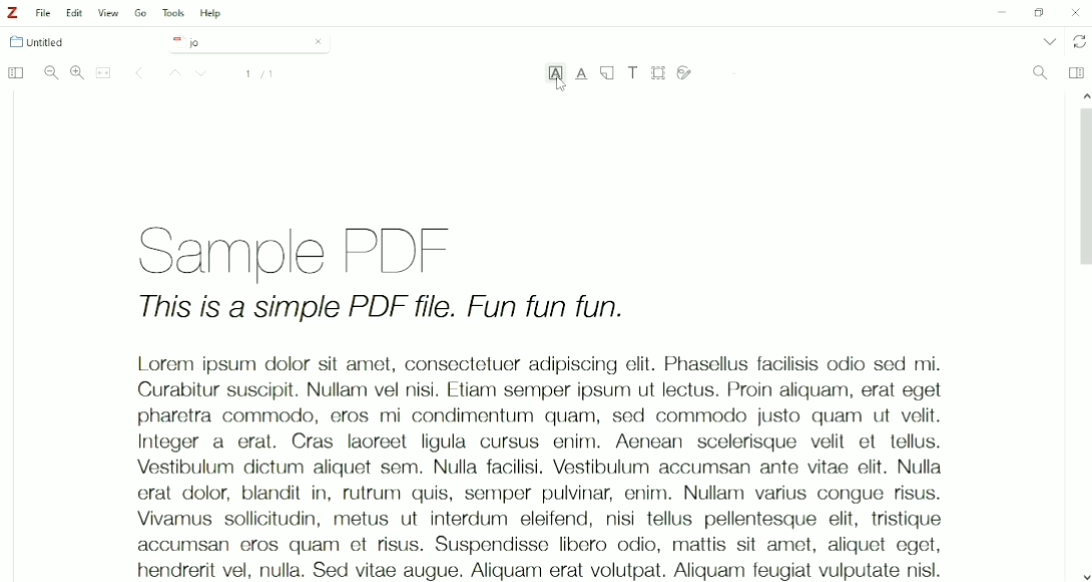  Describe the element at coordinates (109, 13) in the screenshot. I see `View` at that location.